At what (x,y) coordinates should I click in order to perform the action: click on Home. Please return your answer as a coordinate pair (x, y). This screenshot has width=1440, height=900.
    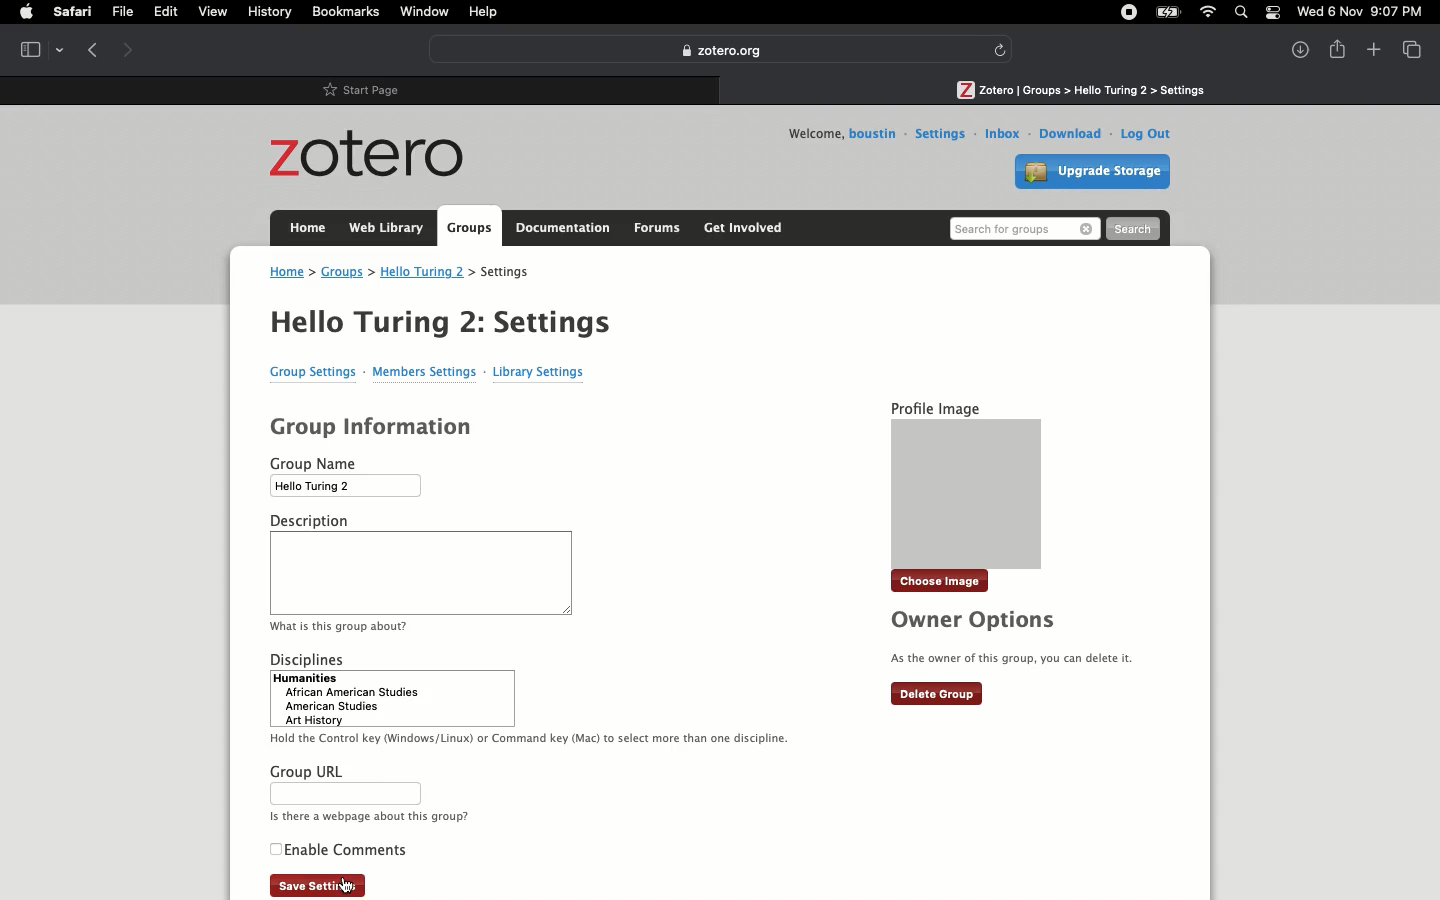
    Looking at the image, I should click on (303, 226).